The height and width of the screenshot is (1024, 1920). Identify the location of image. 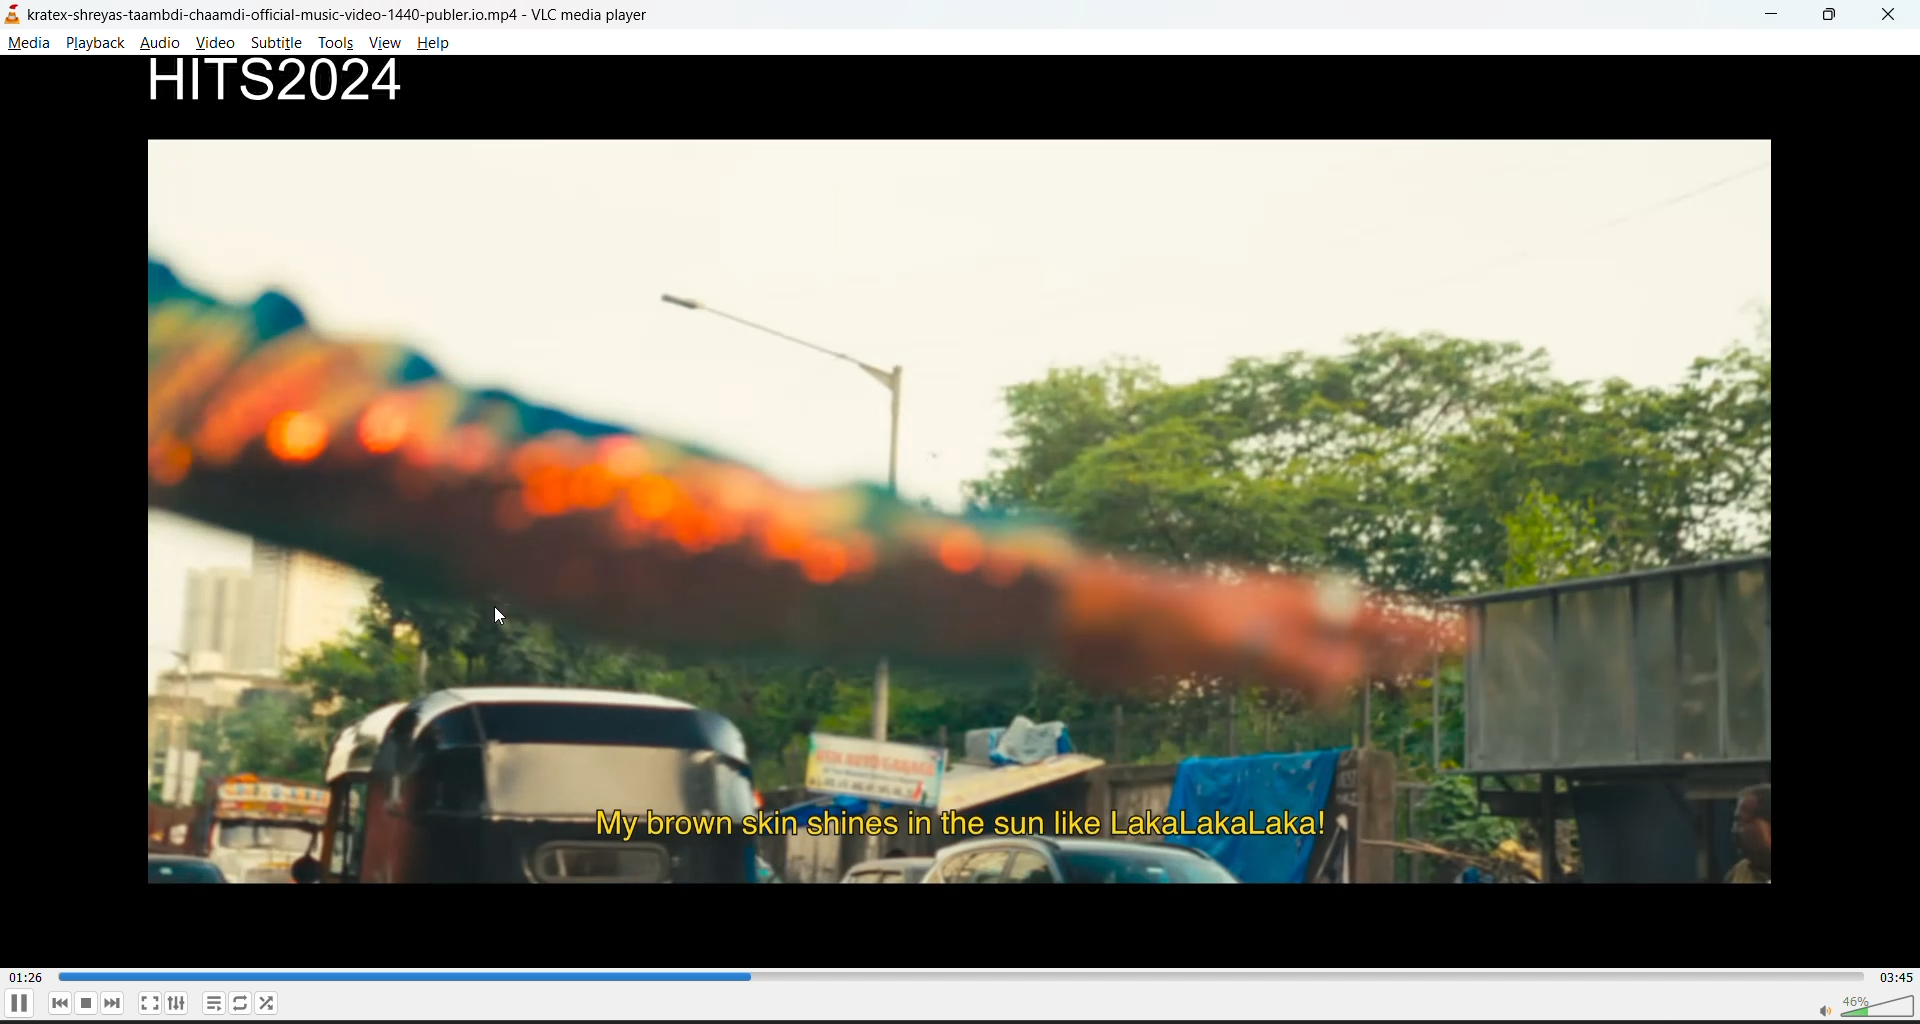
(973, 457).